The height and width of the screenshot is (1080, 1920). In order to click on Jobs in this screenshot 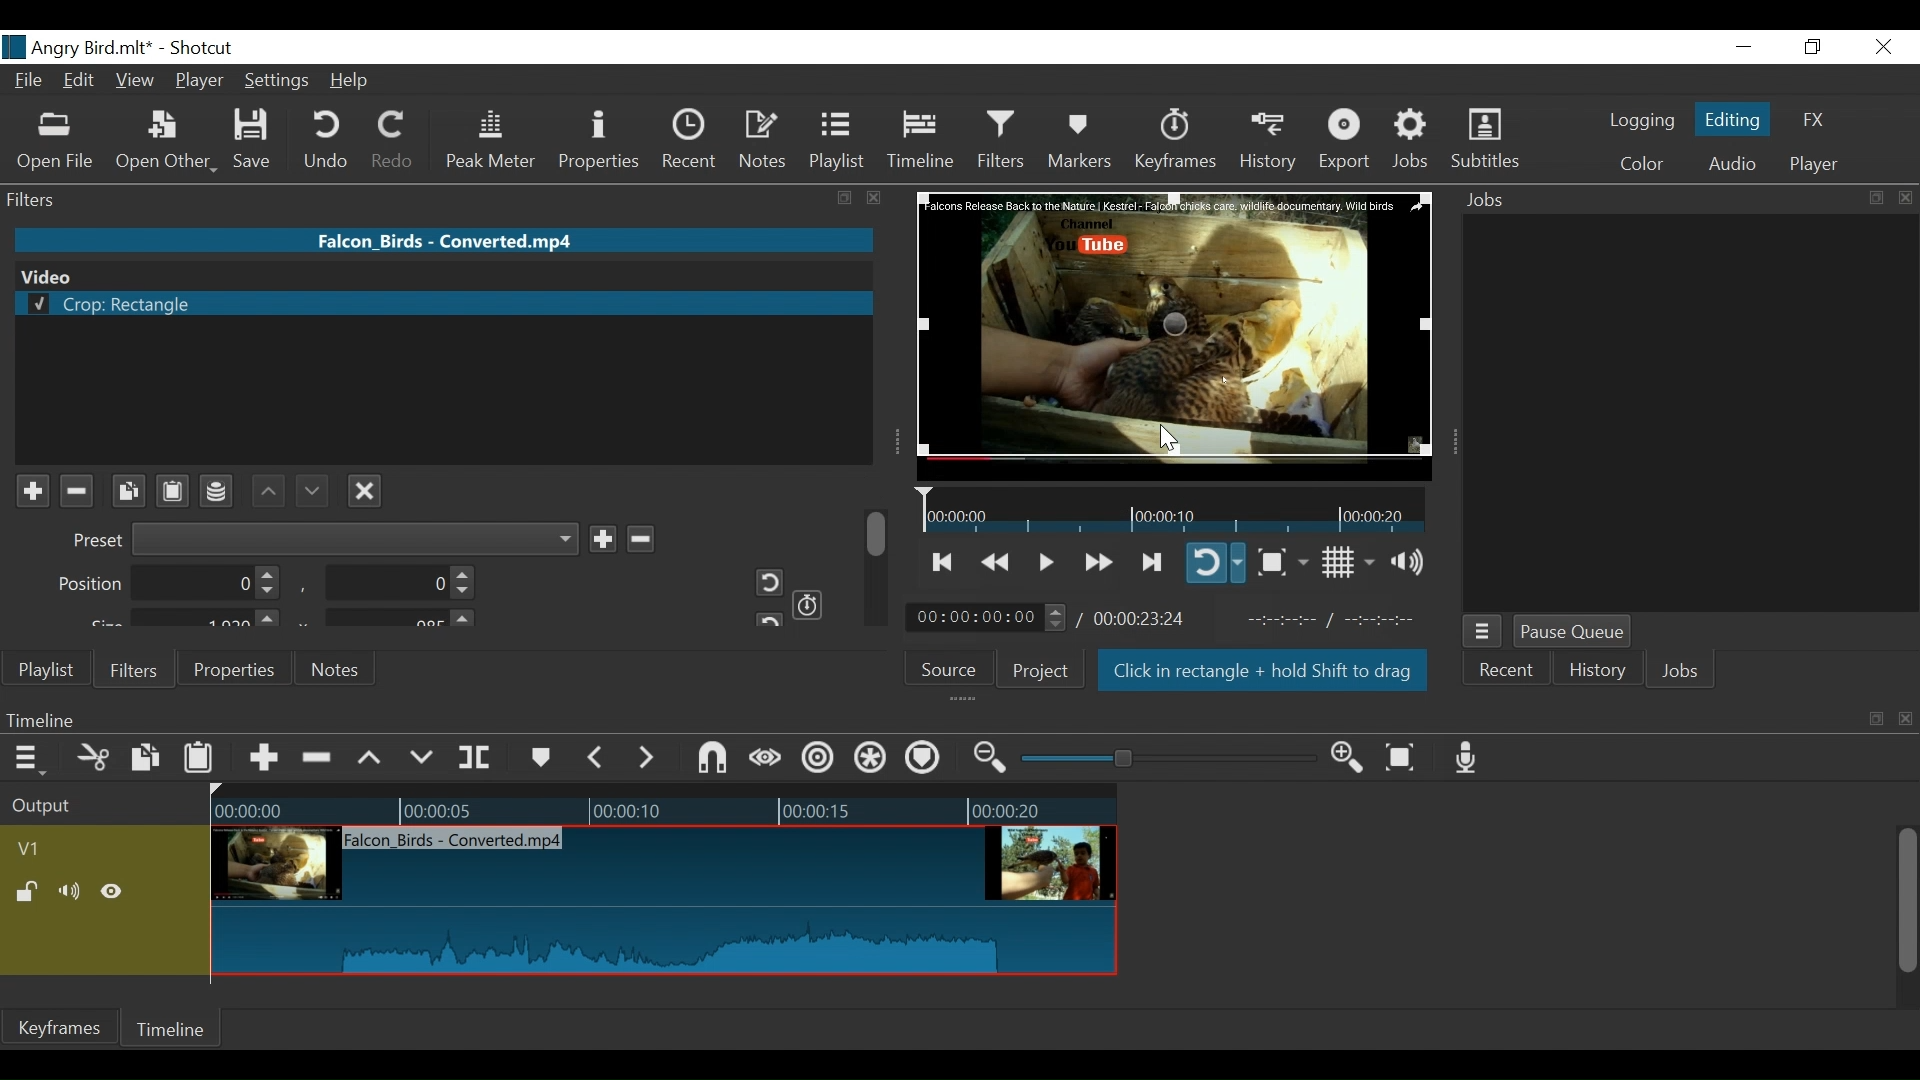, I will do `click(1681, 673)`.